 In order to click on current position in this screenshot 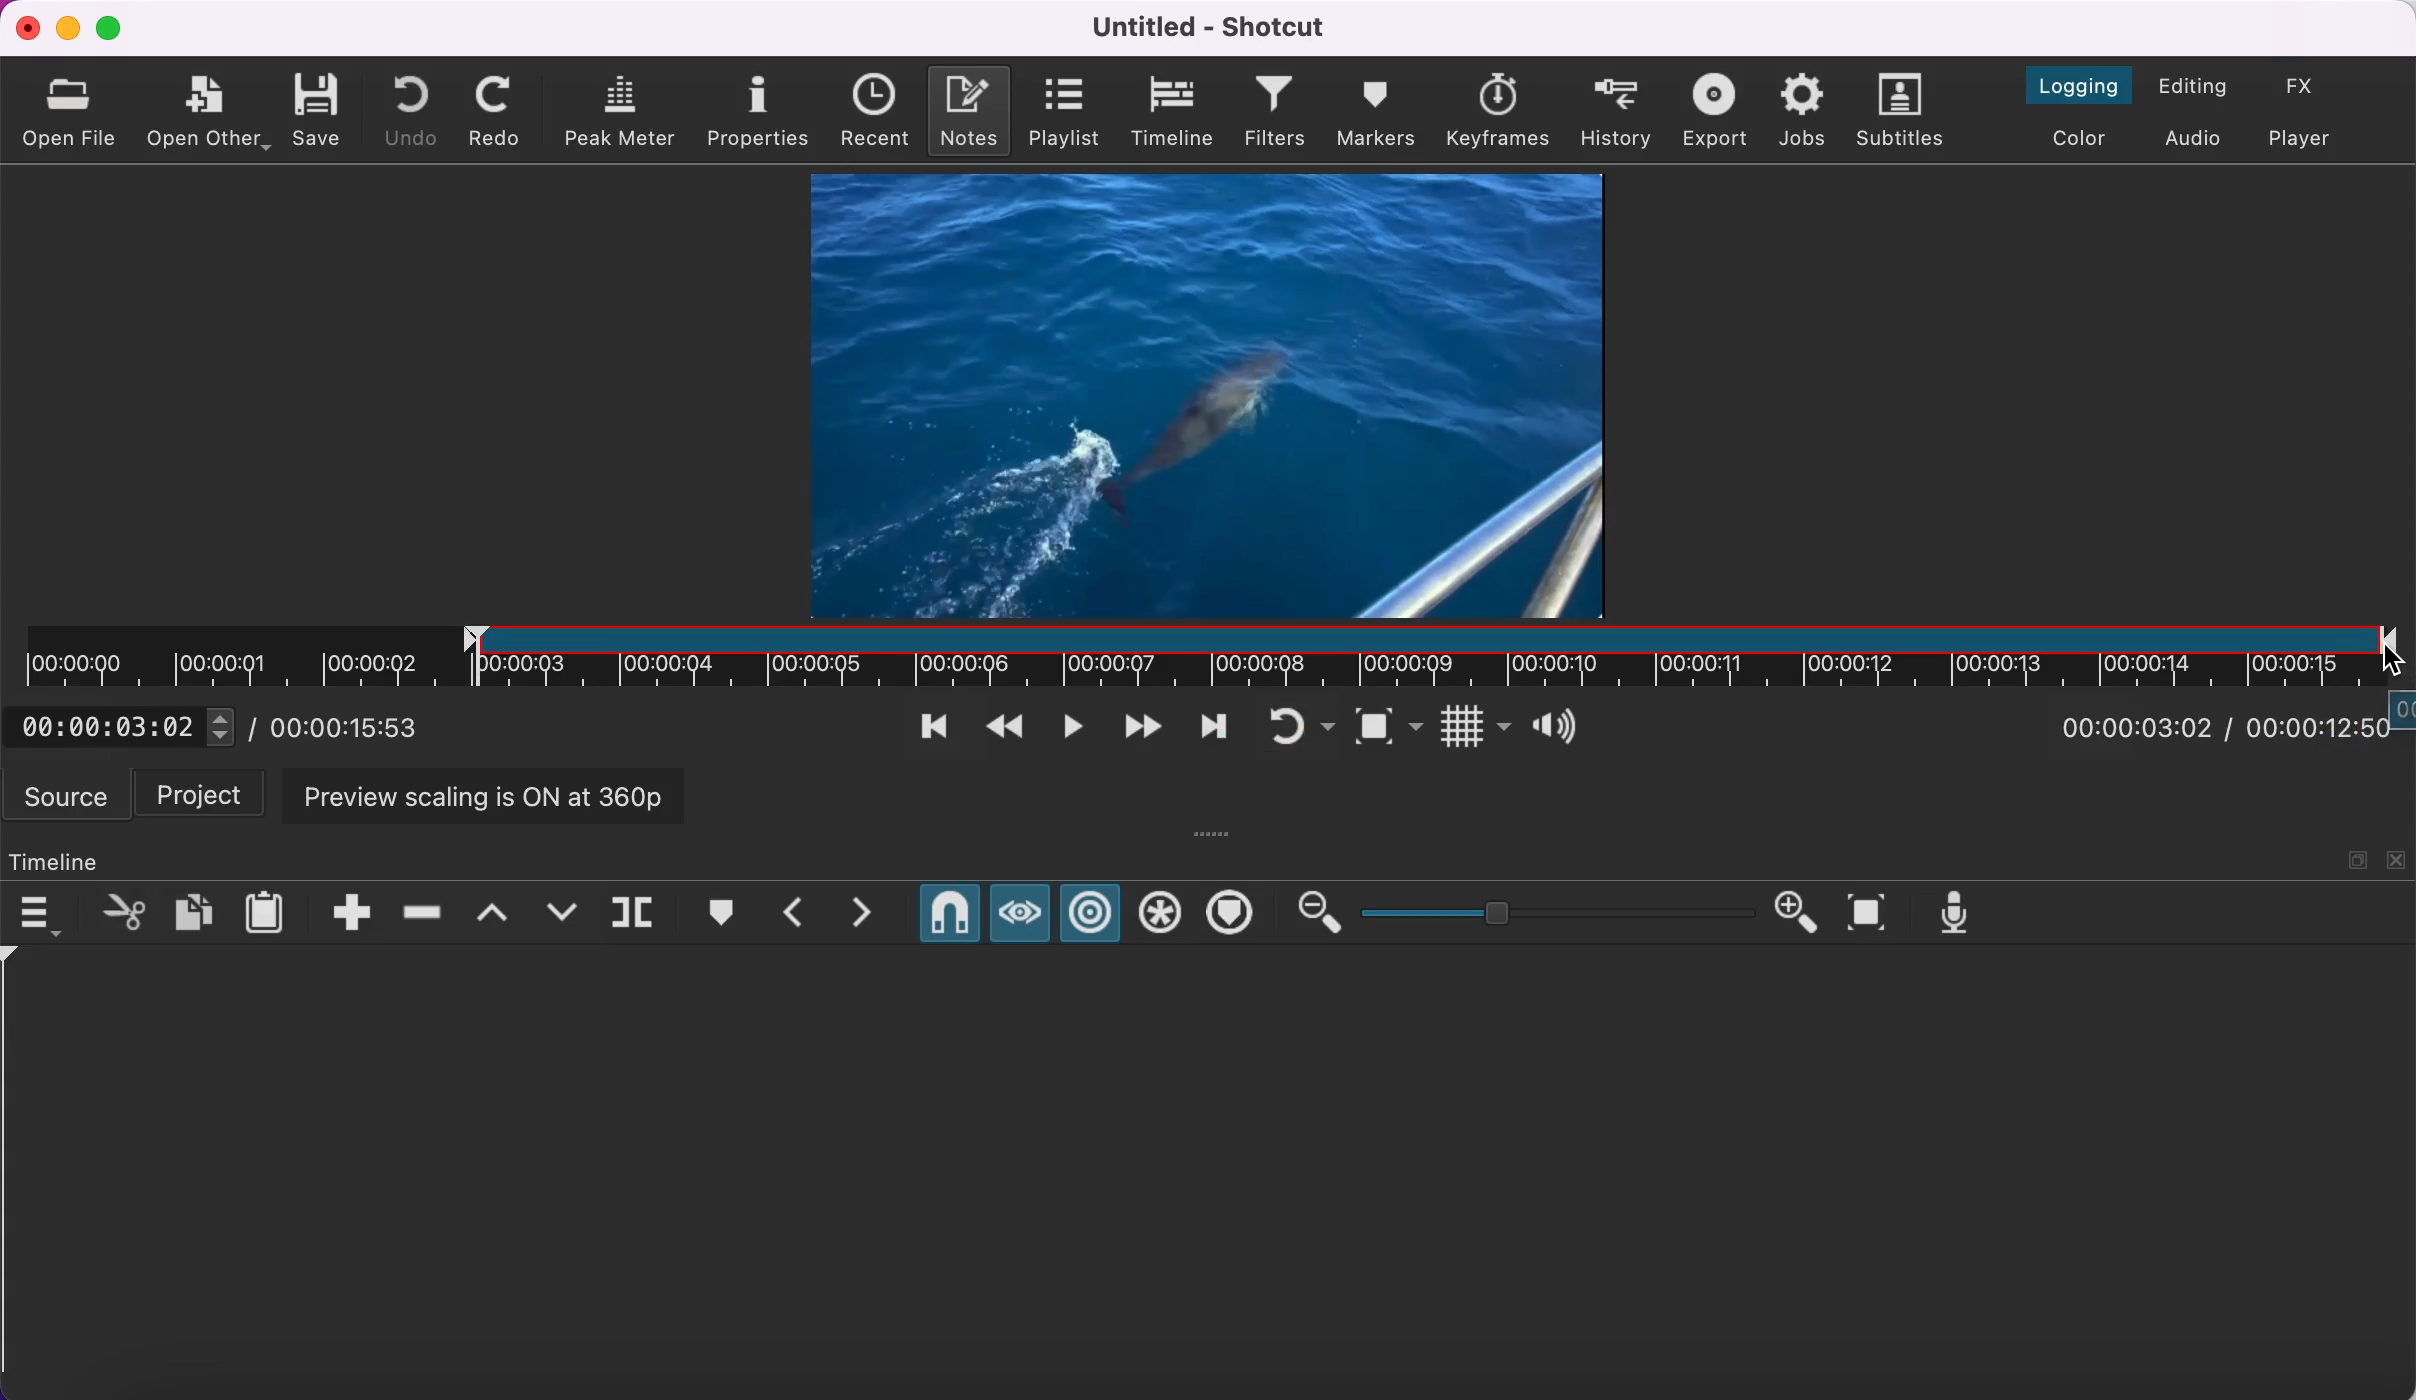, I will do `click(2144, 727)`.